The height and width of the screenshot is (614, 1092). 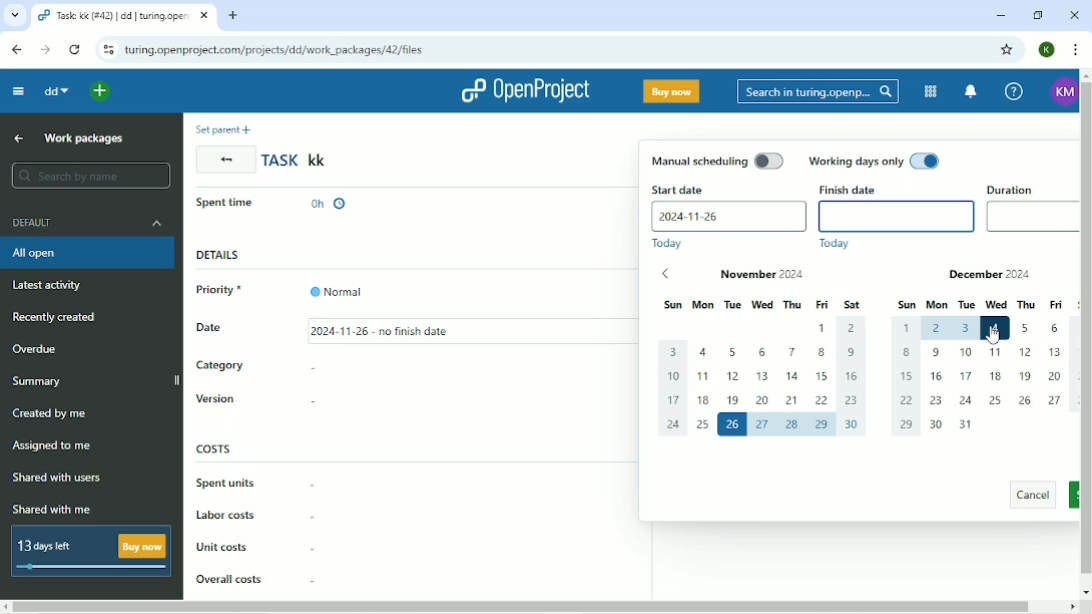 I want to click on task: kk(#42)|dd|turing.openproject.com, so click(x=124, y=16).